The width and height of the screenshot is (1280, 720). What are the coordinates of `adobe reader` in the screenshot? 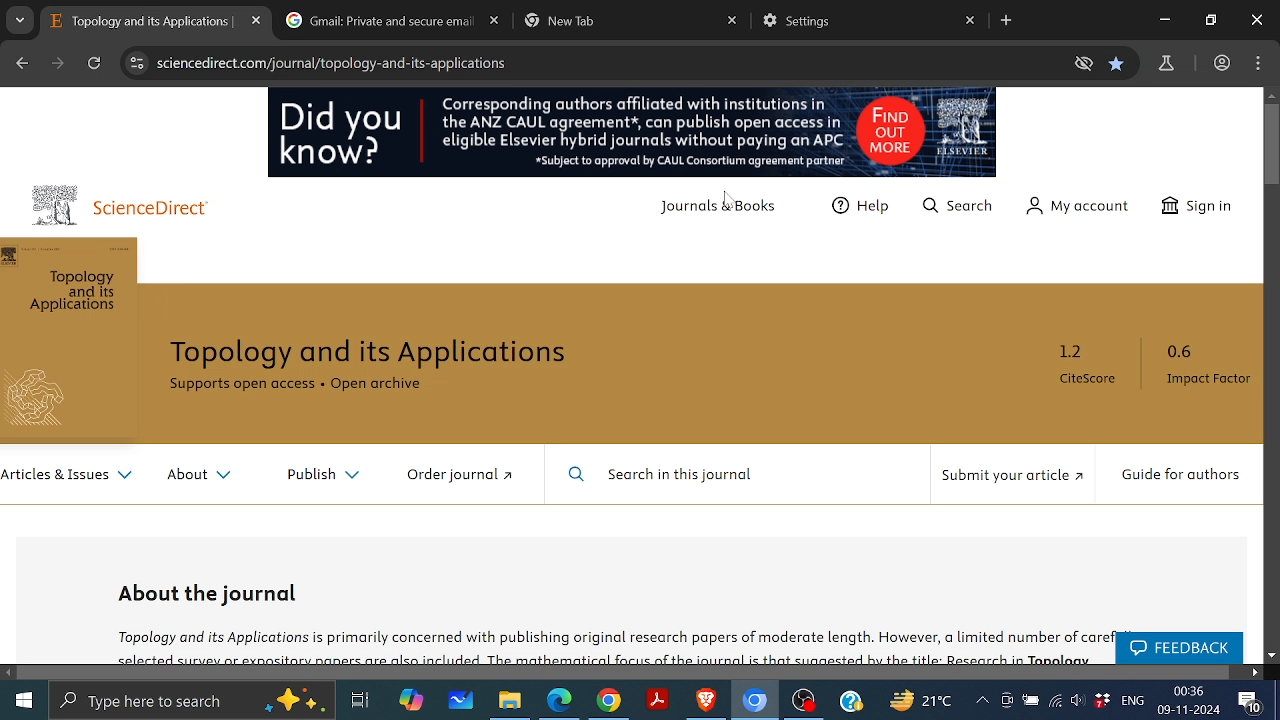 It's located at (658, 703).